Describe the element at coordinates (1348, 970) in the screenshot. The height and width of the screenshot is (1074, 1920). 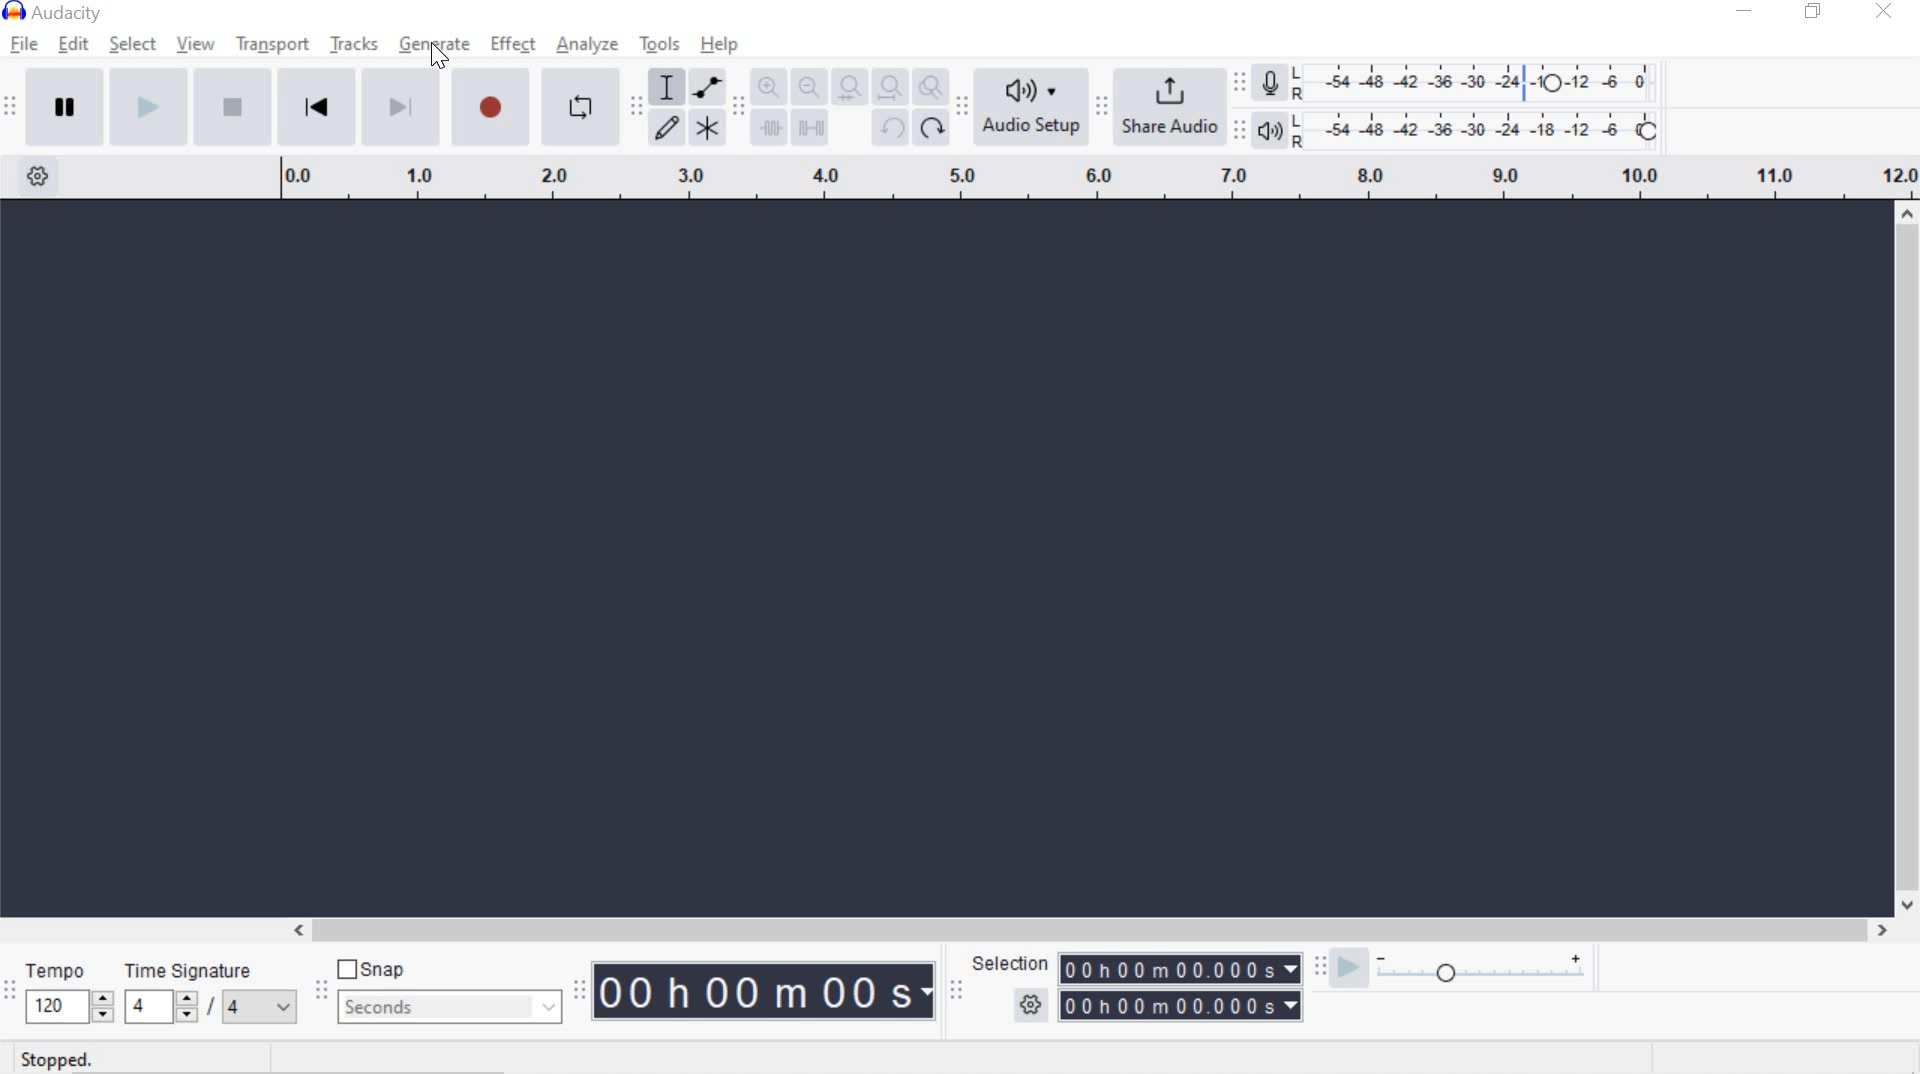
I see `Play-at-speed` at that location.